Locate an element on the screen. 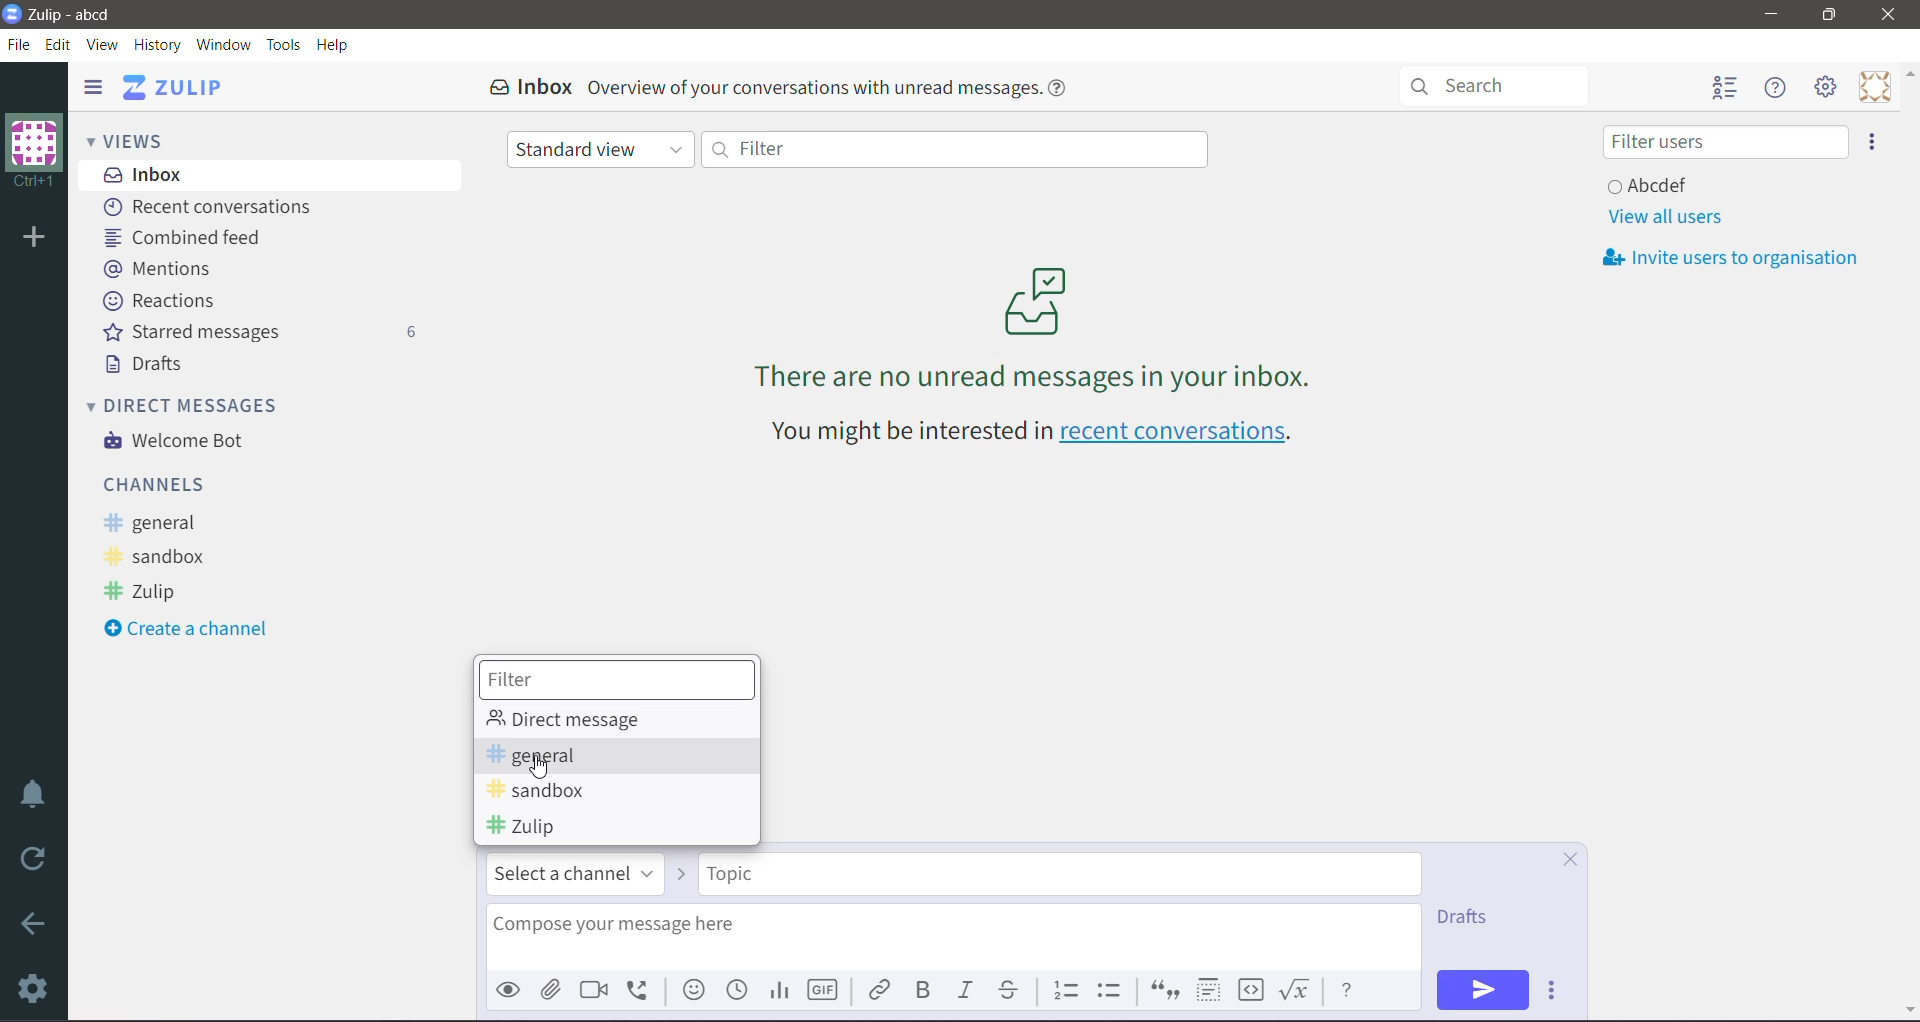 This screenshot has width=1920, height=1022. Go Back is located at coordinates (34, 923).